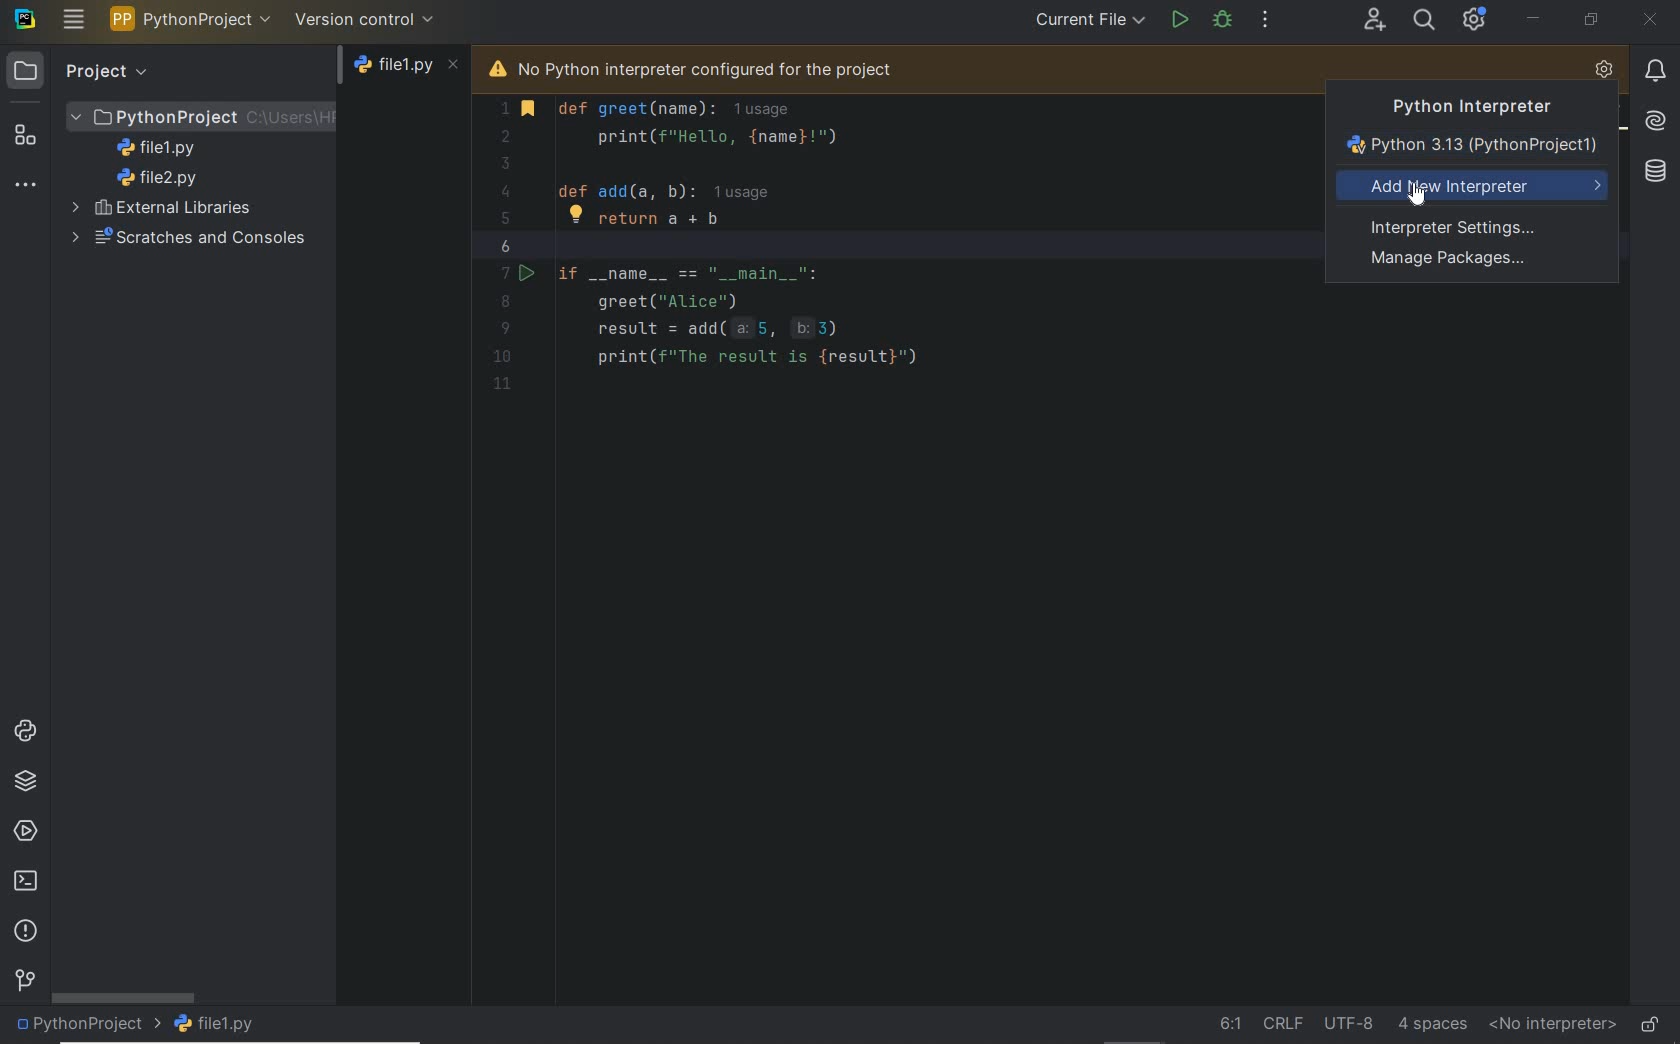 Image resolution: width=1680 pixels, height=1044 pixels. I want to click on No python interpreter configured for the project, so click(721, 67).